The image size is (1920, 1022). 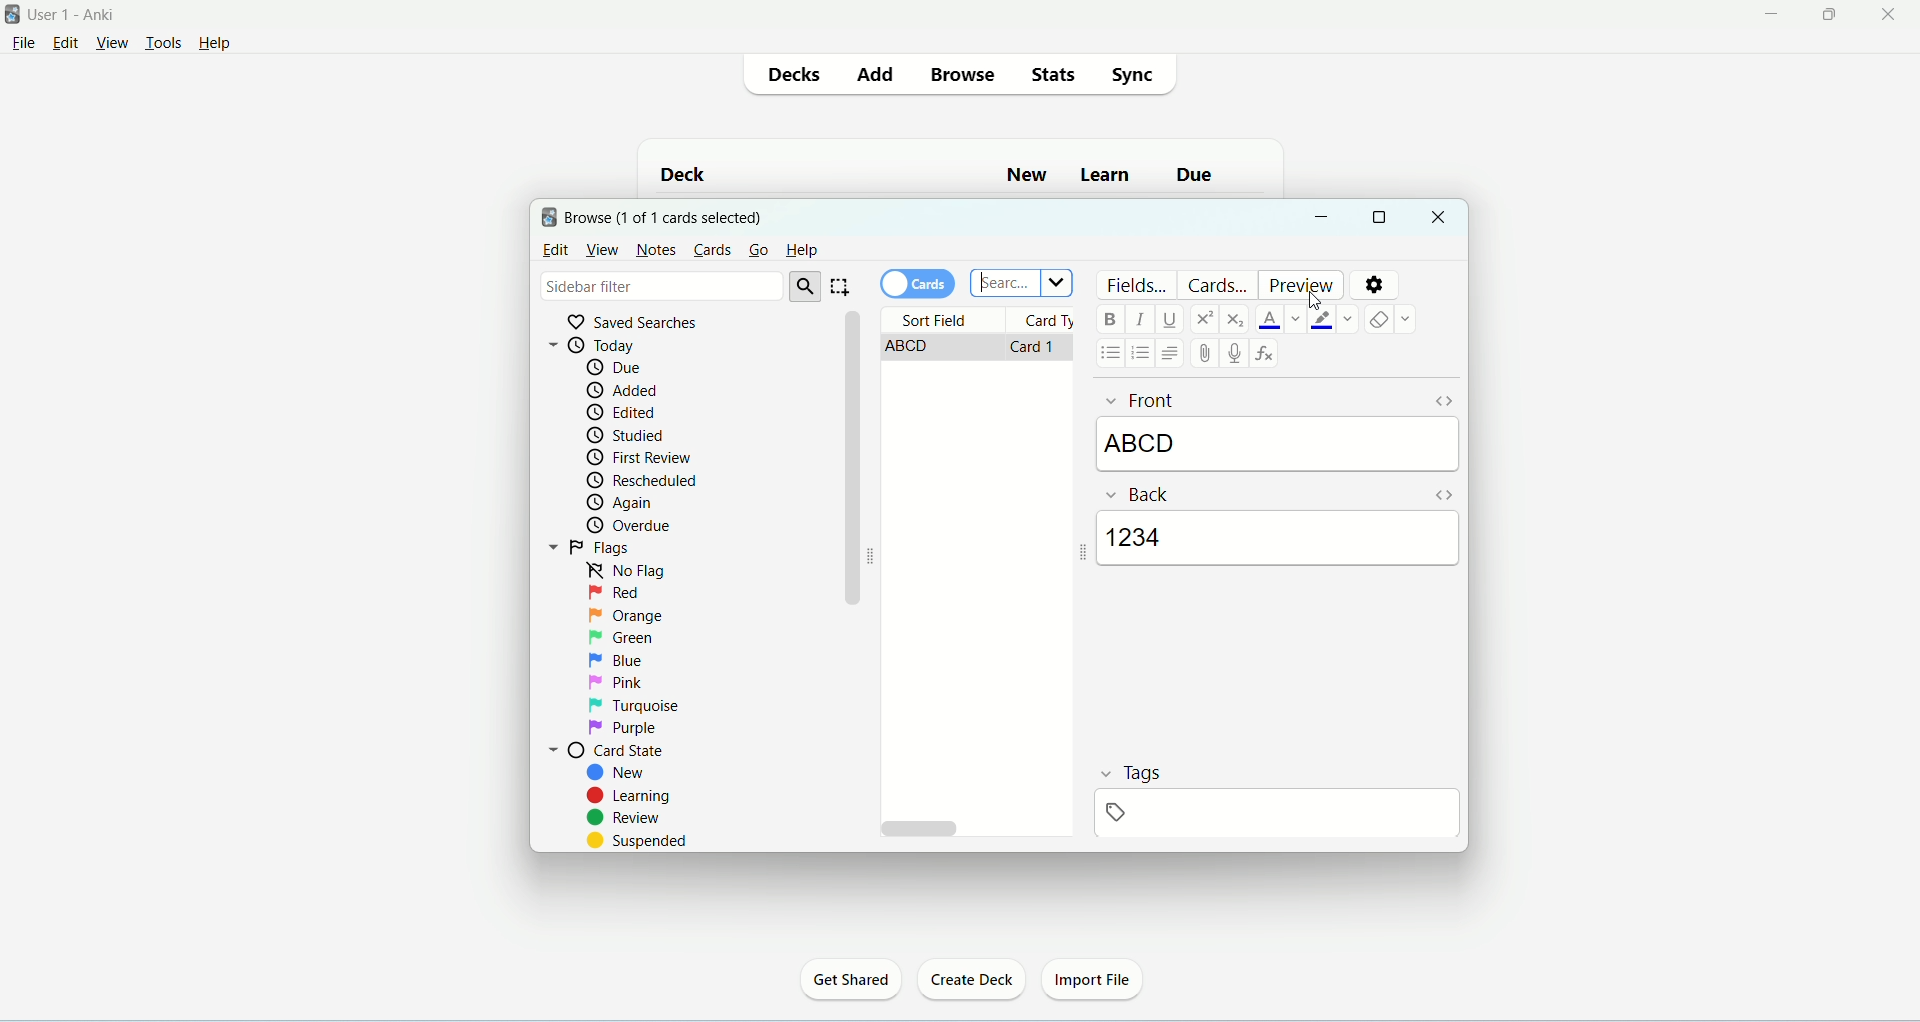 I want to click on HTML editor, so click(x=1441, y=401).